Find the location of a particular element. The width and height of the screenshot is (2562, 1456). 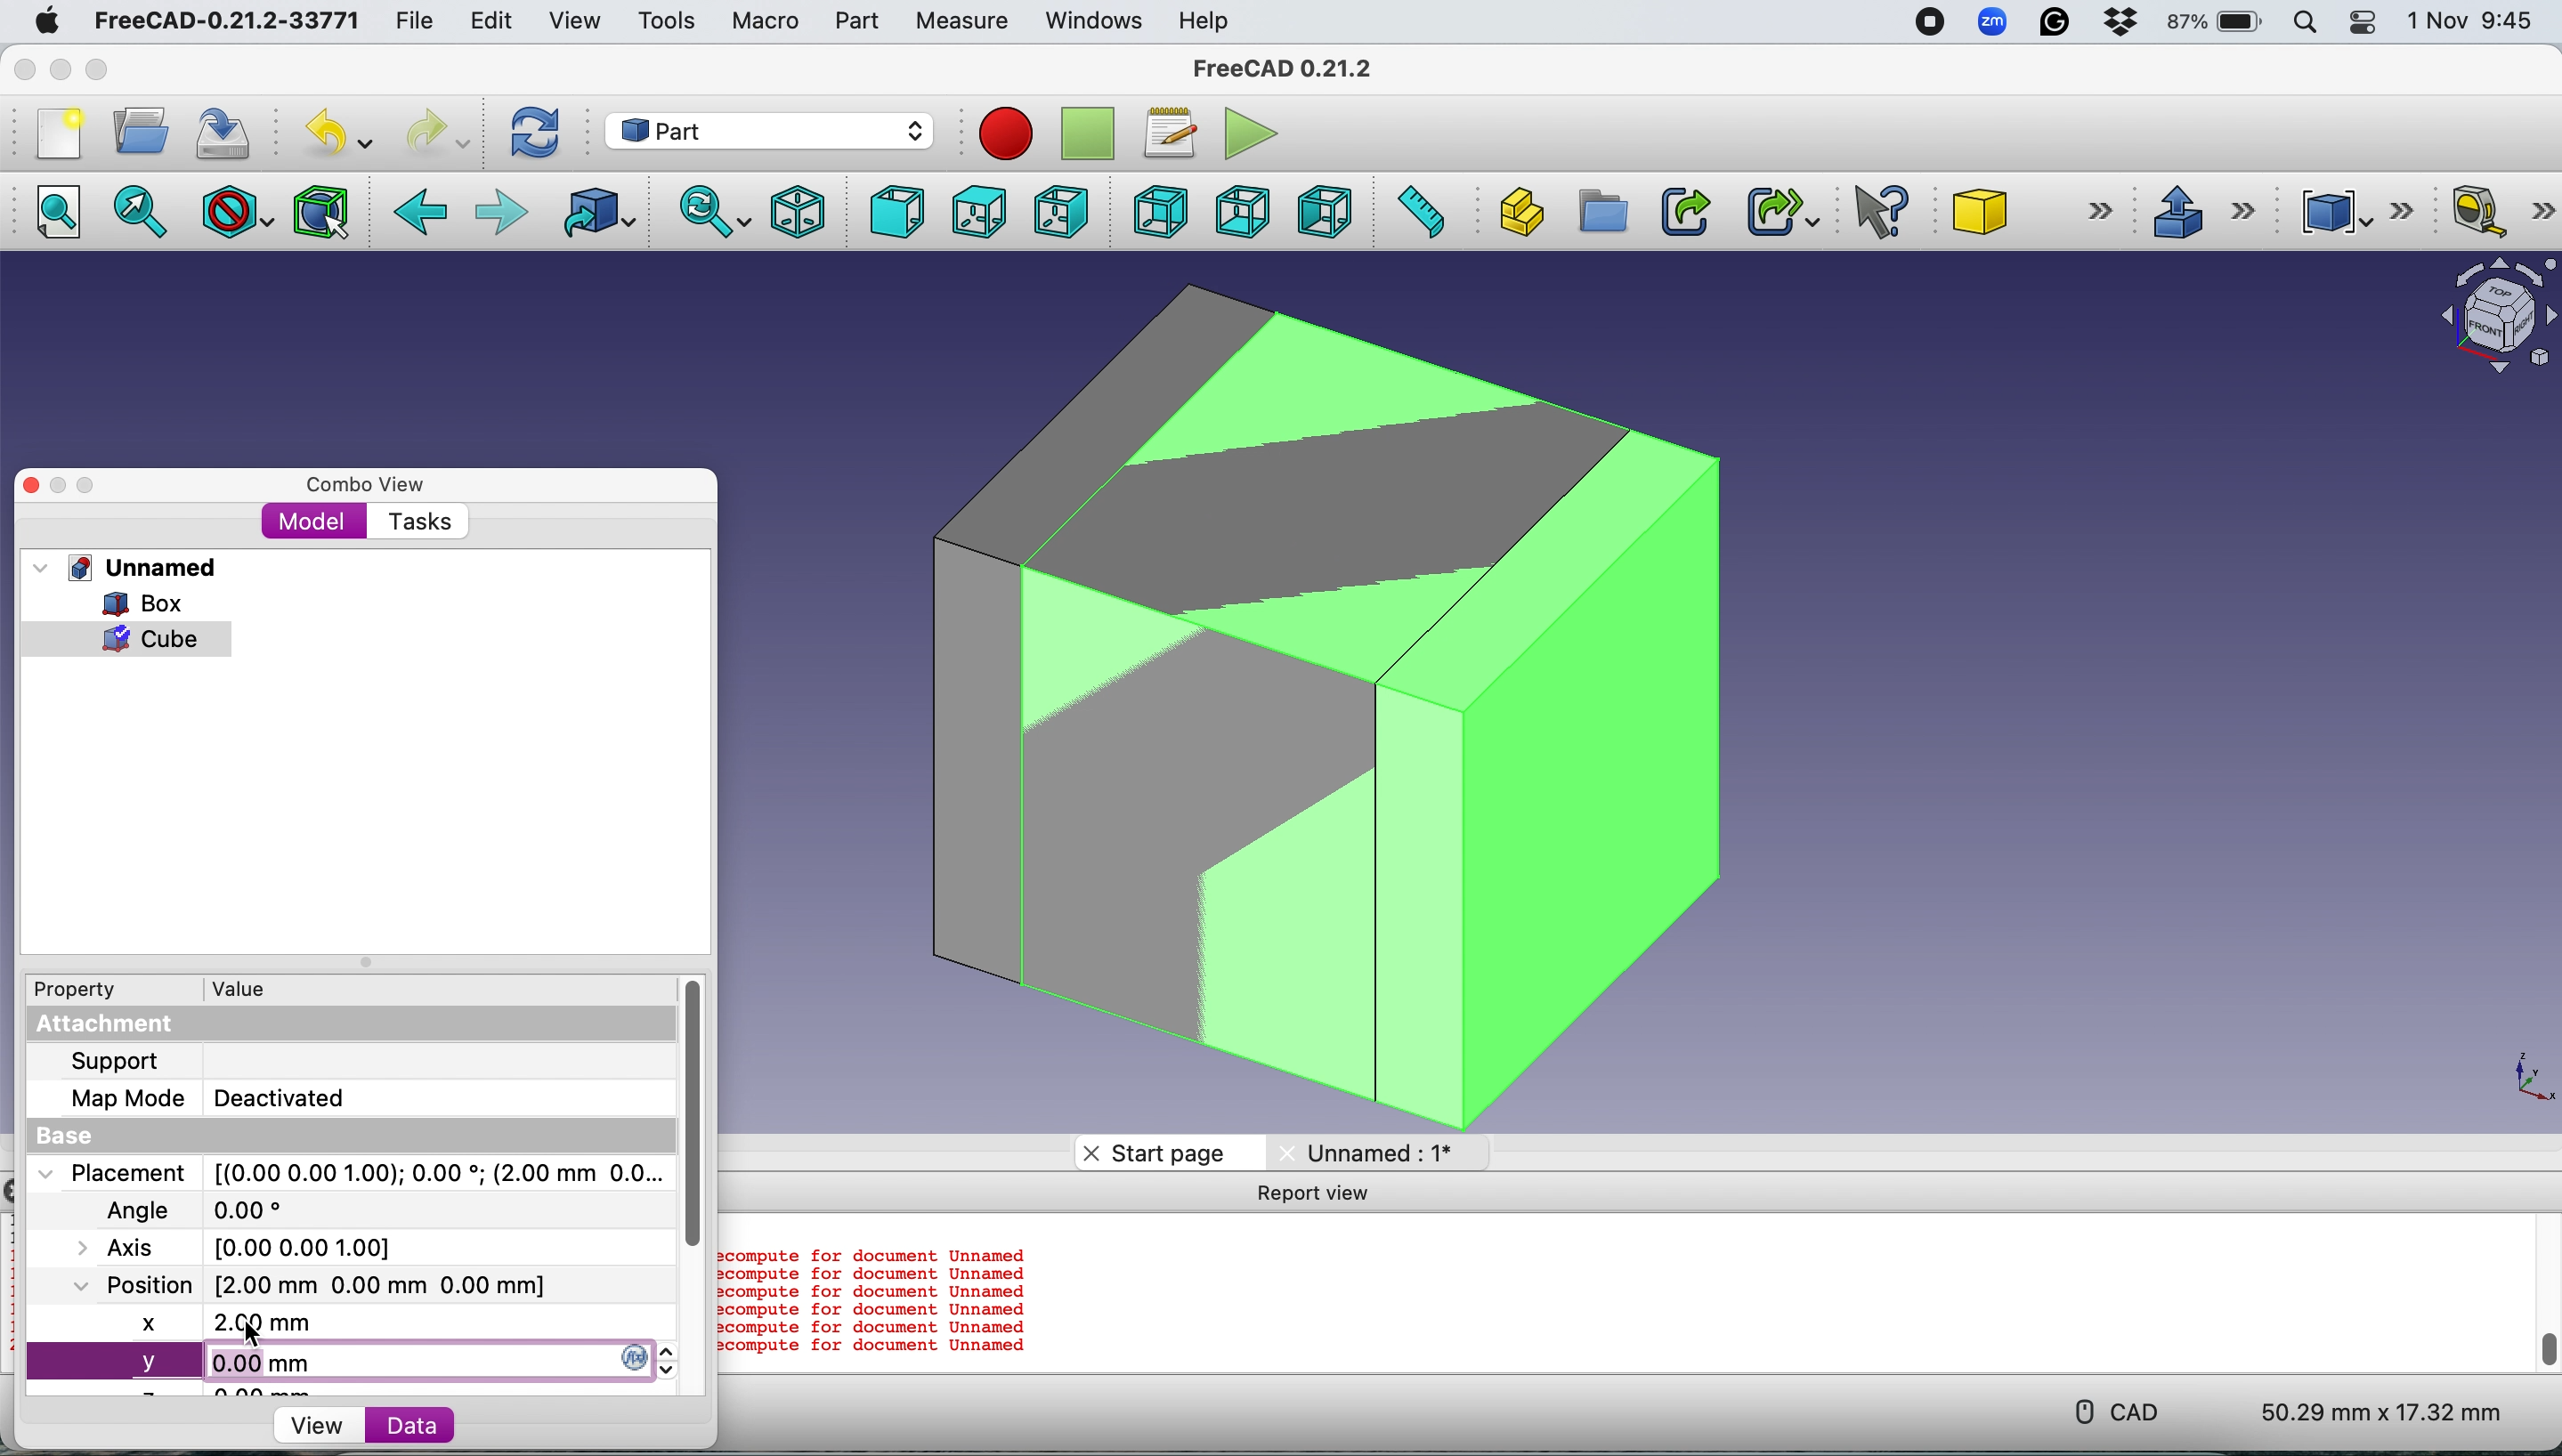

Control center is located at coordinates (2366, 23).